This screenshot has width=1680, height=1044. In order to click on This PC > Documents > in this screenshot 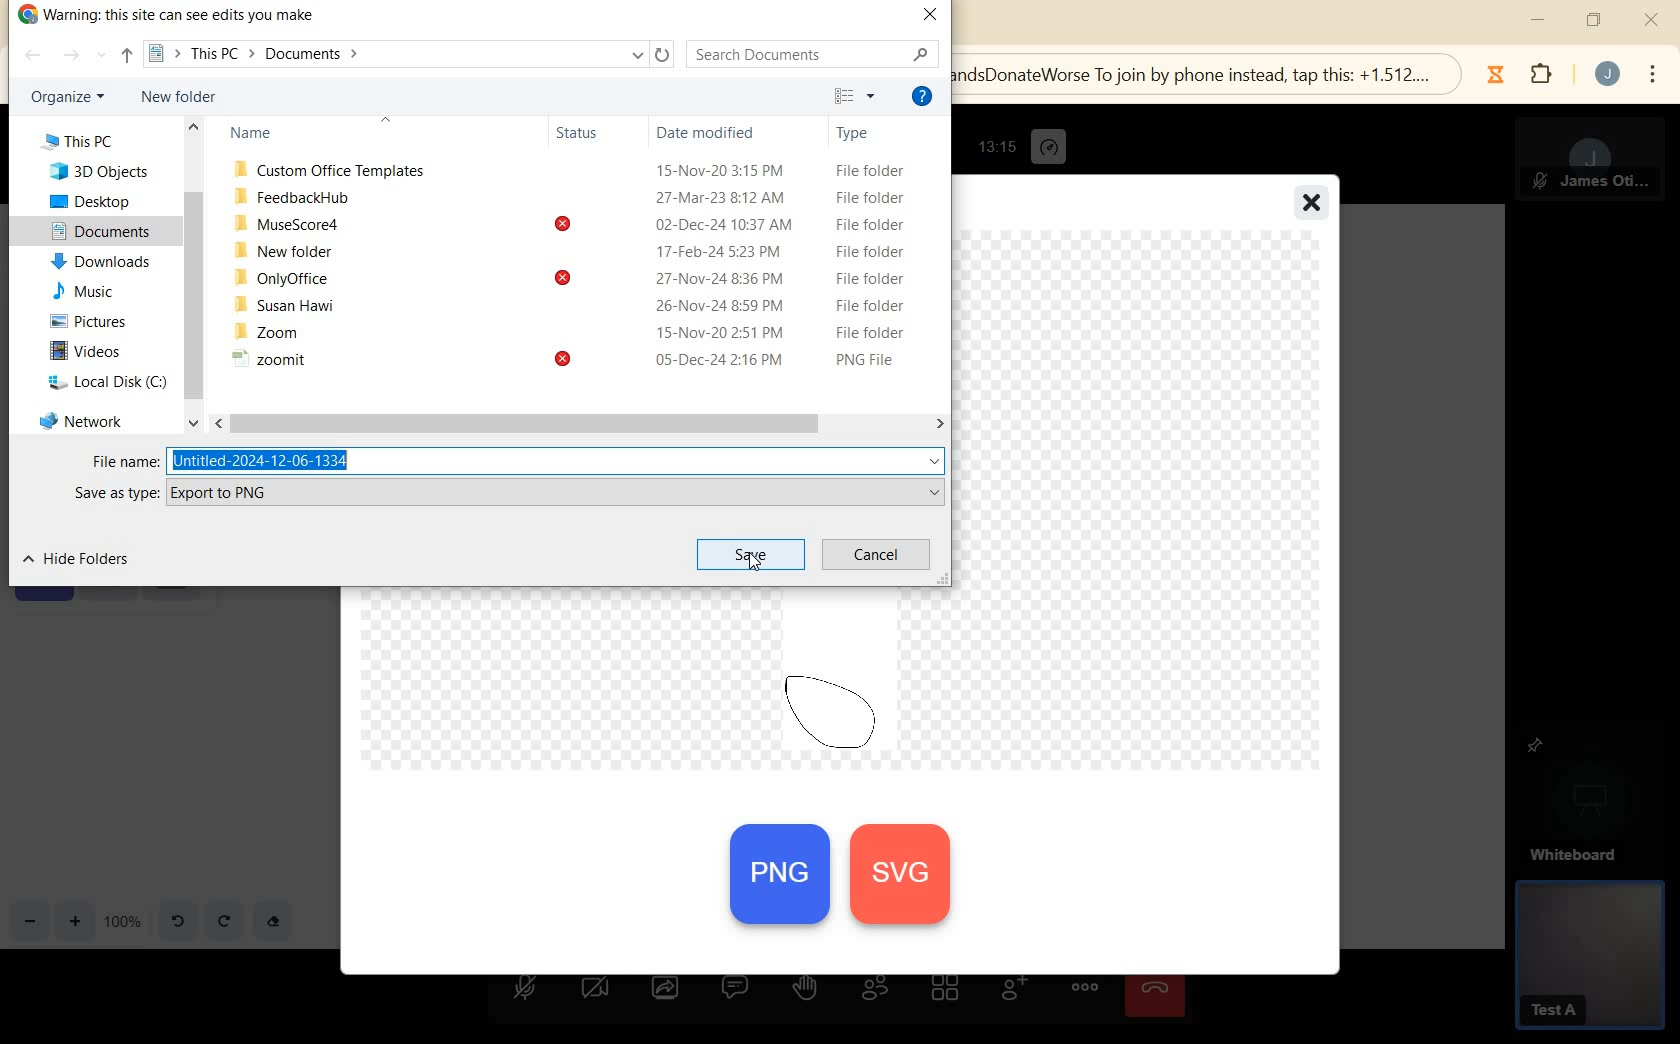, I will do `click(404, 56)`.